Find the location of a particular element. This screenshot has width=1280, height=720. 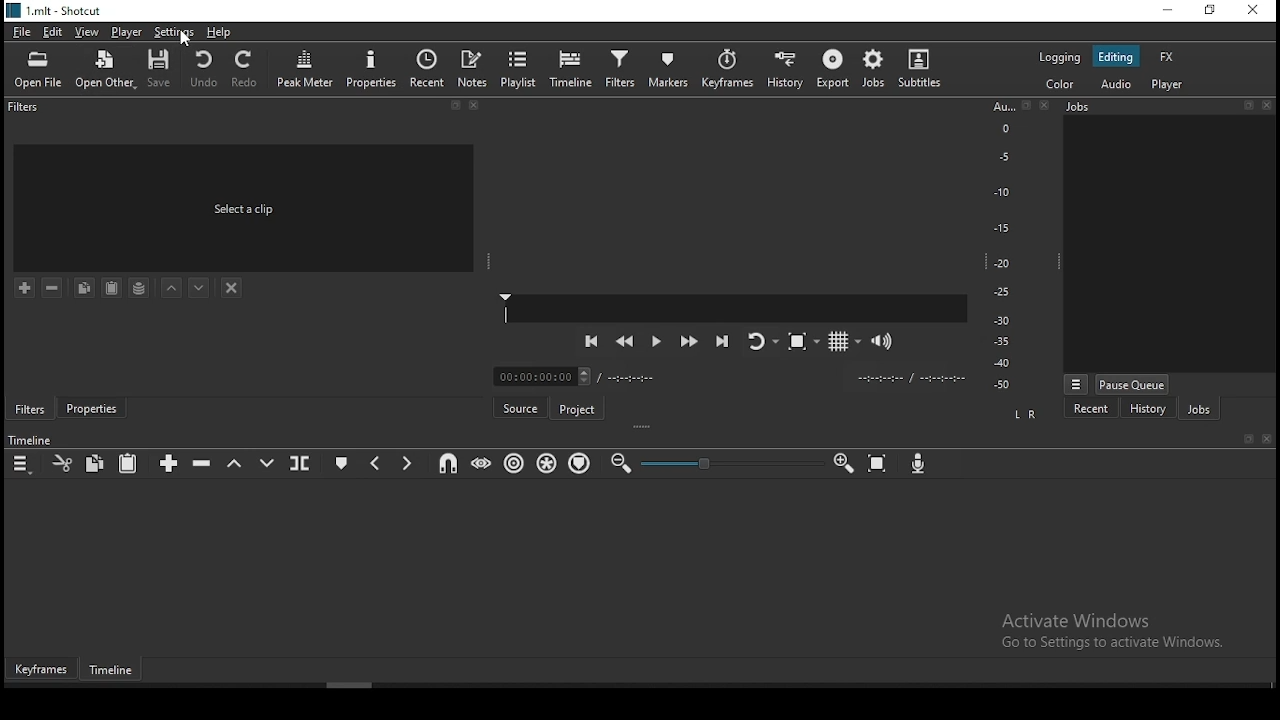

Bookmark is located at coordinates (1027, 106).